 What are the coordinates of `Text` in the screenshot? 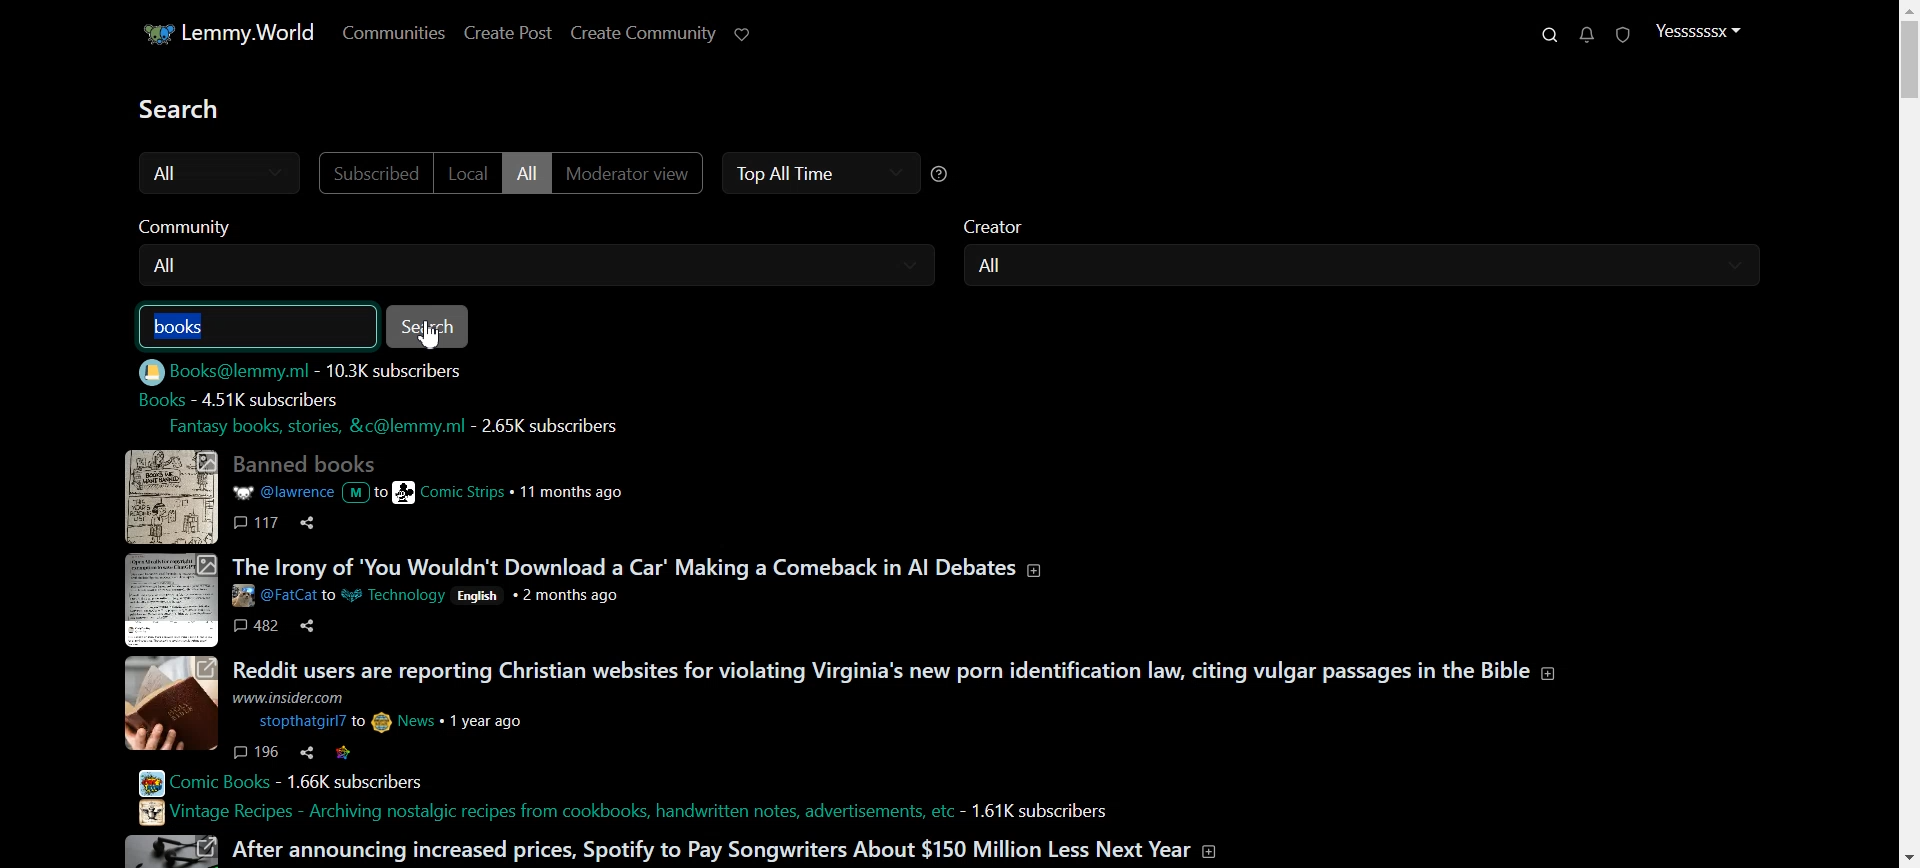 It's located at (186, 328).